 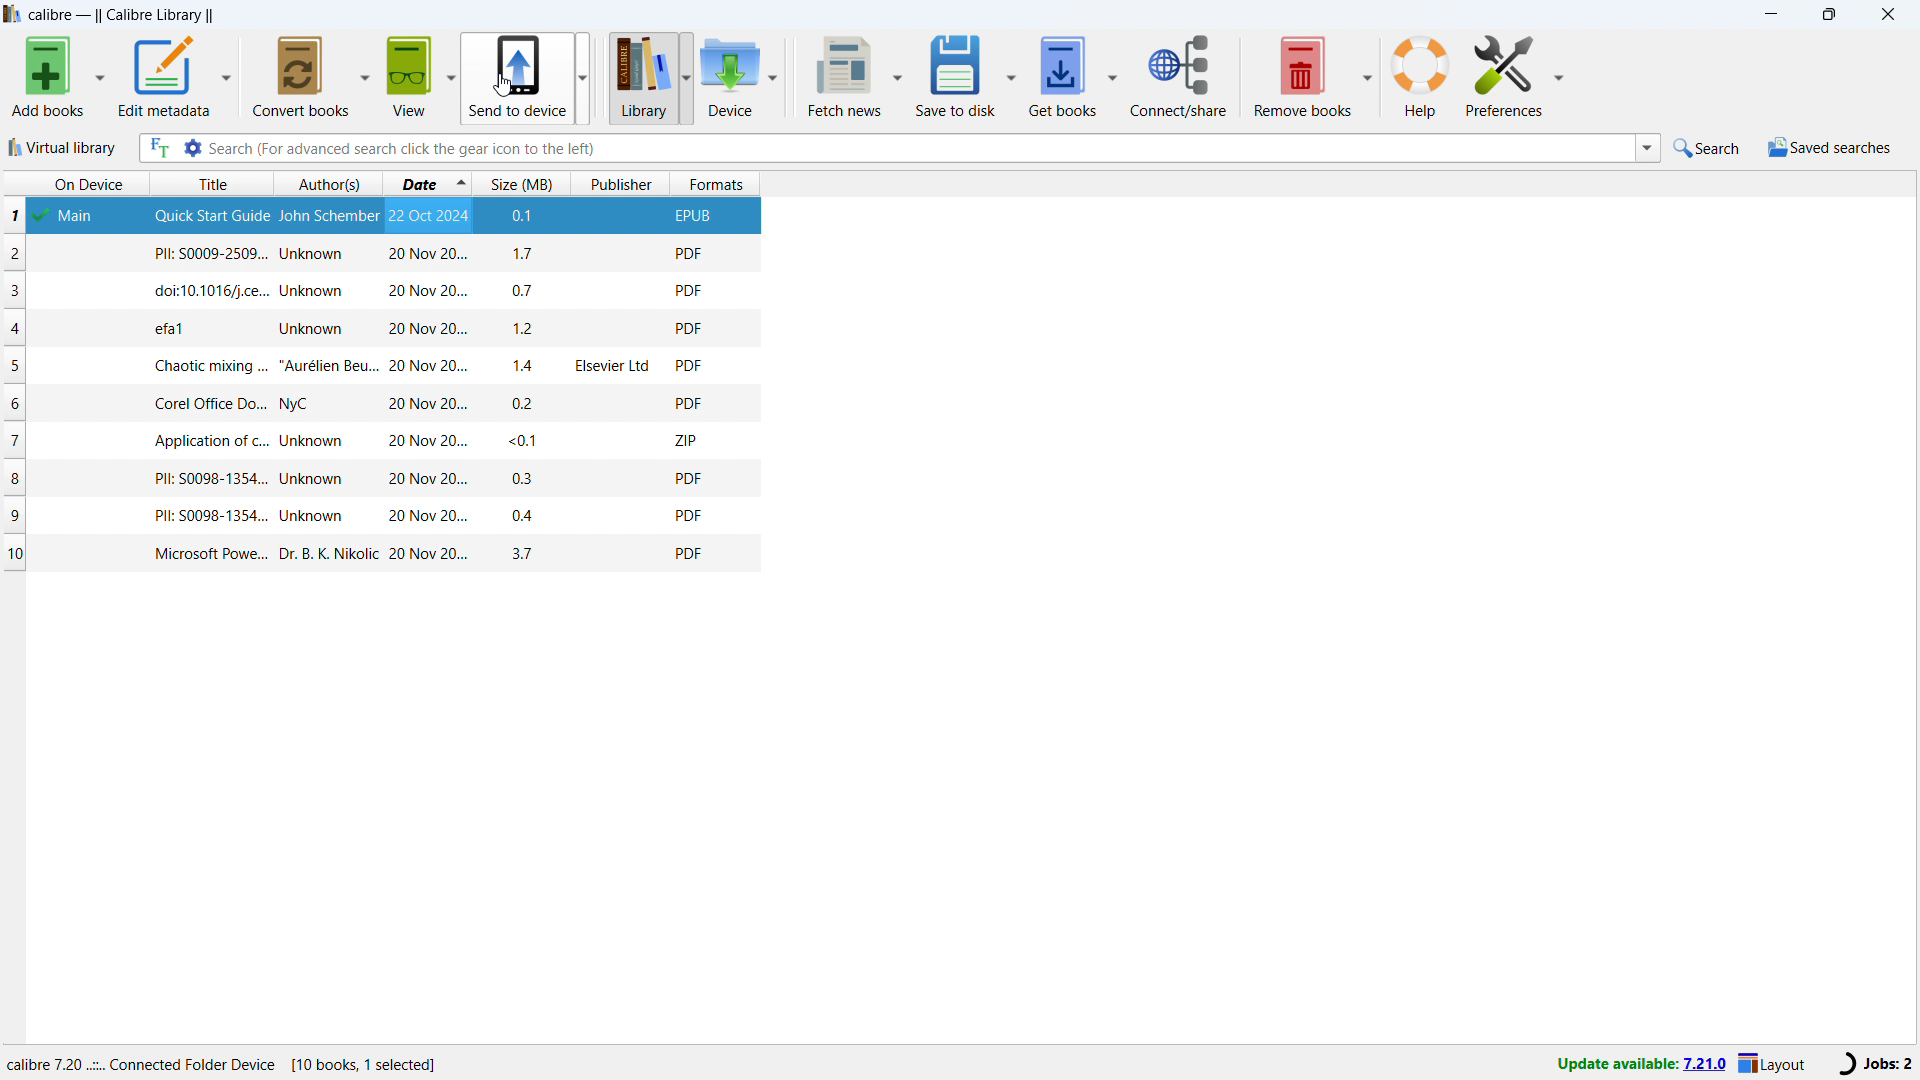 What do you see at coordinates (64, 148) in the screenshot?
I see `virtual library` at bounding box center [64, 148].